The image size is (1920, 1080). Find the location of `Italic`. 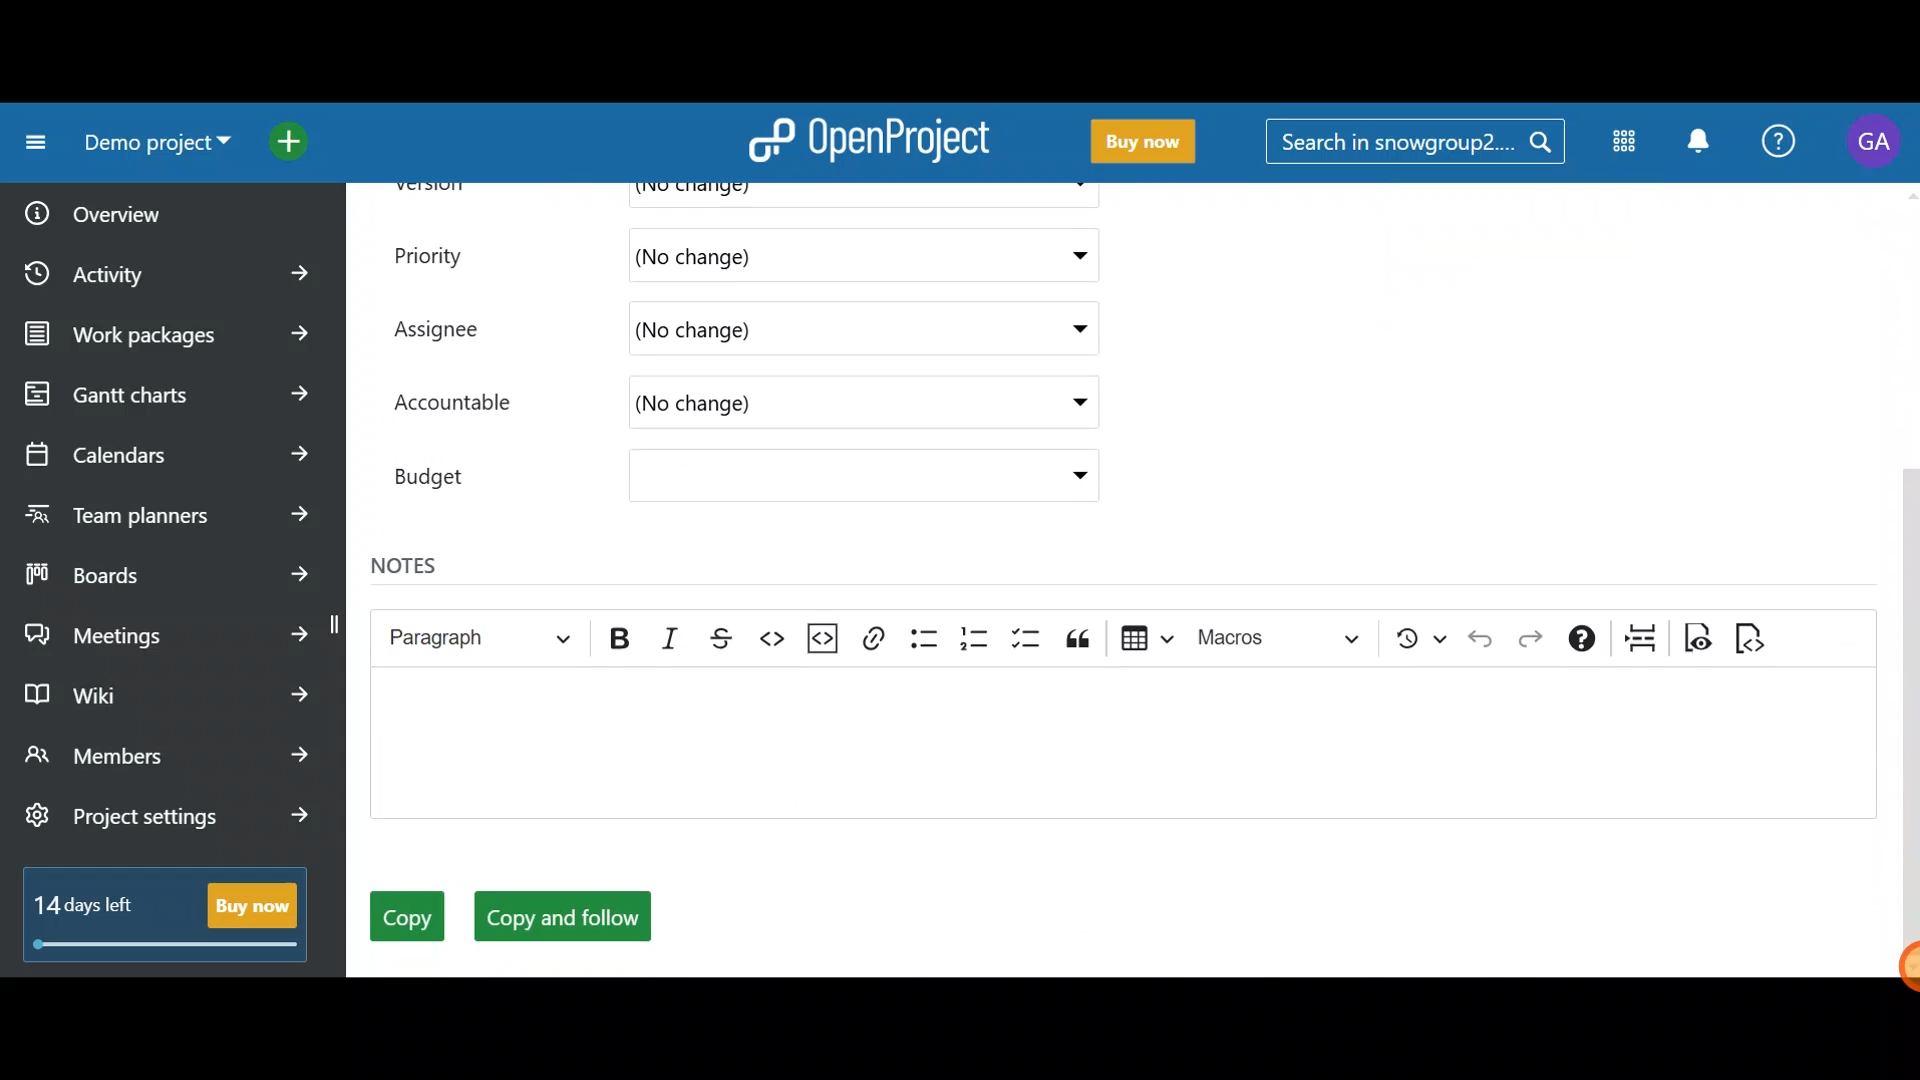

Italic is located at coordinates (679, 641).